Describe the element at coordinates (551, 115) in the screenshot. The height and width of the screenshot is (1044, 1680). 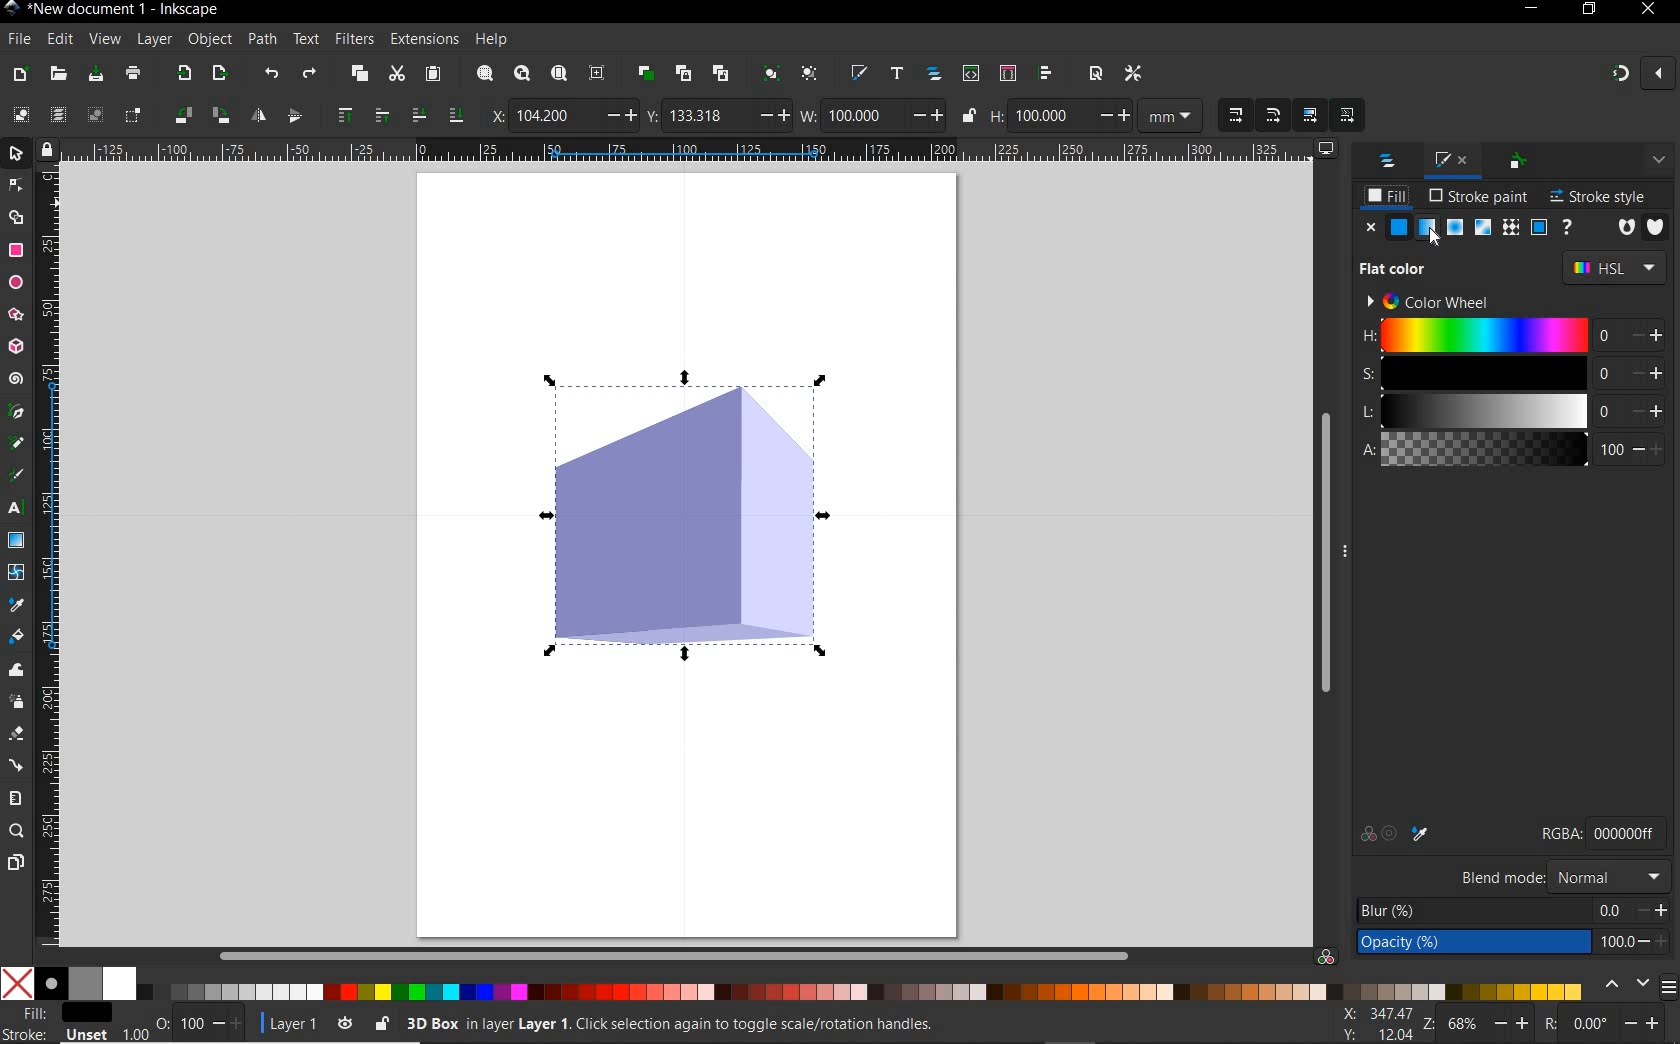
I see `104` at that location.